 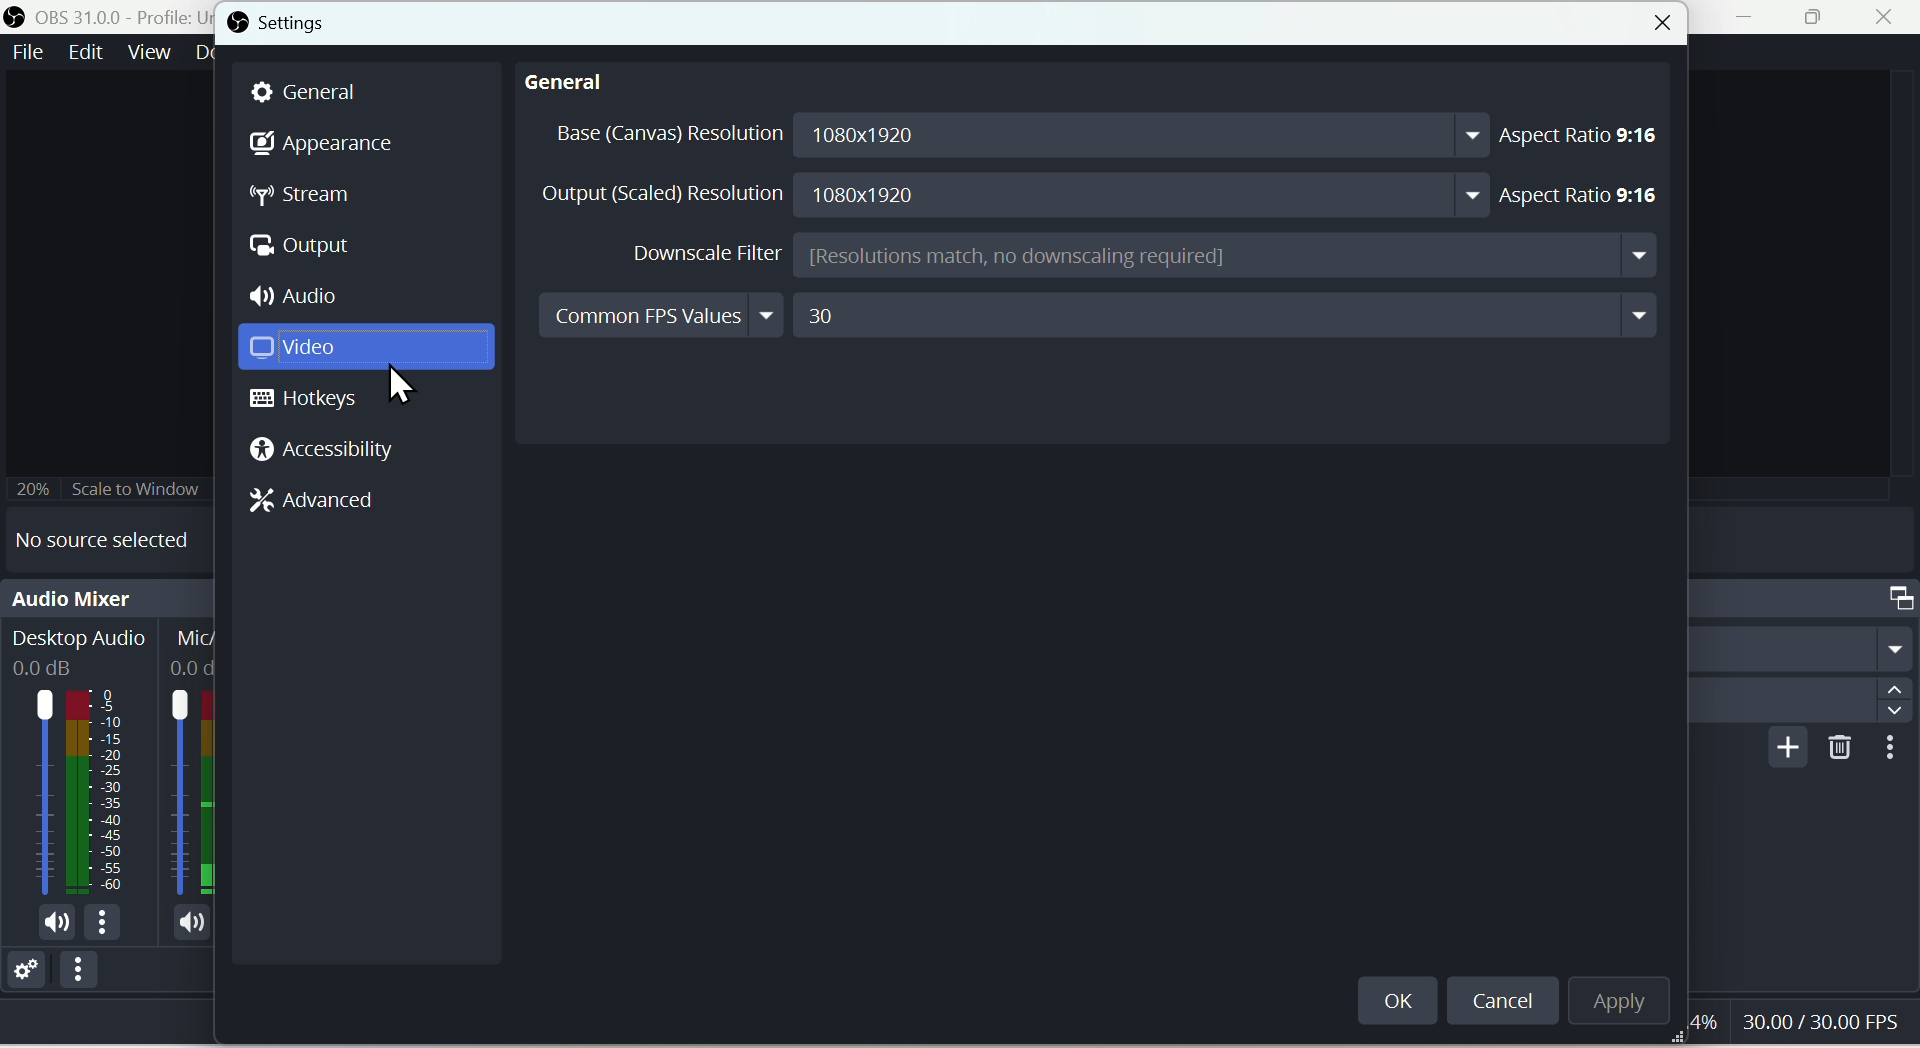 I want to click on , so click(x=365, y=350).